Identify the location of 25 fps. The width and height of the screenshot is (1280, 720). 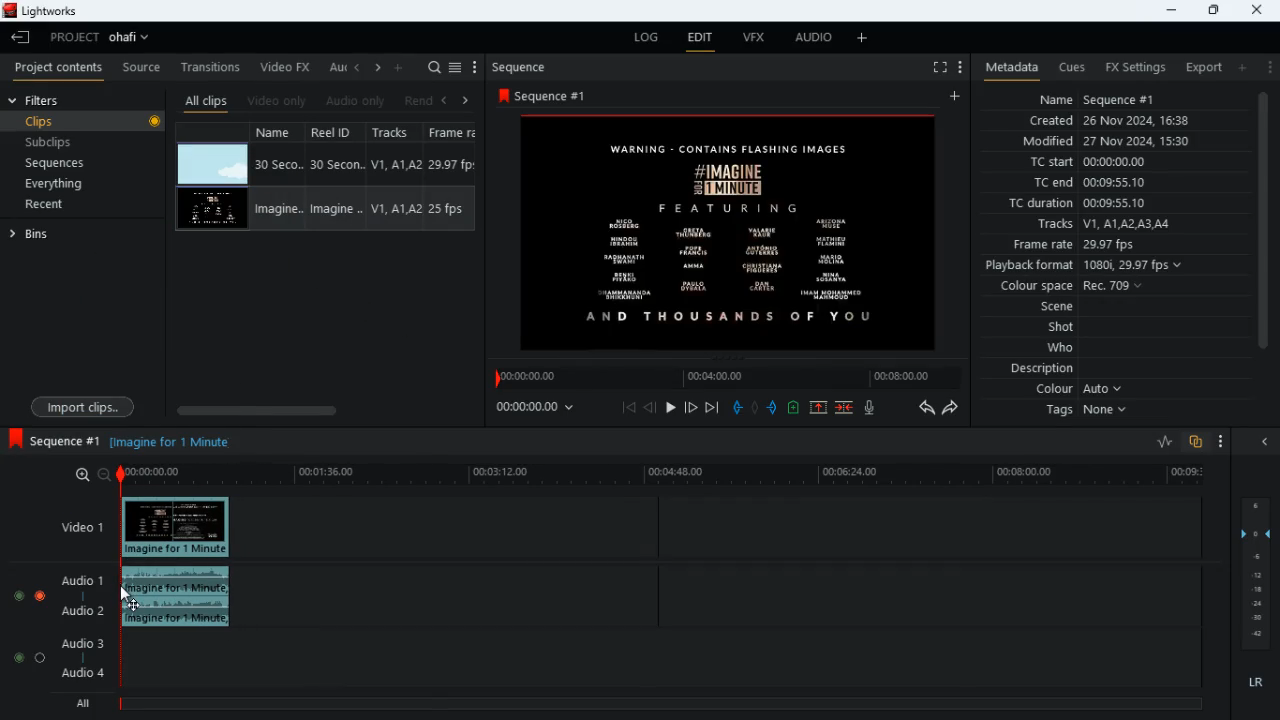
(449, 210).